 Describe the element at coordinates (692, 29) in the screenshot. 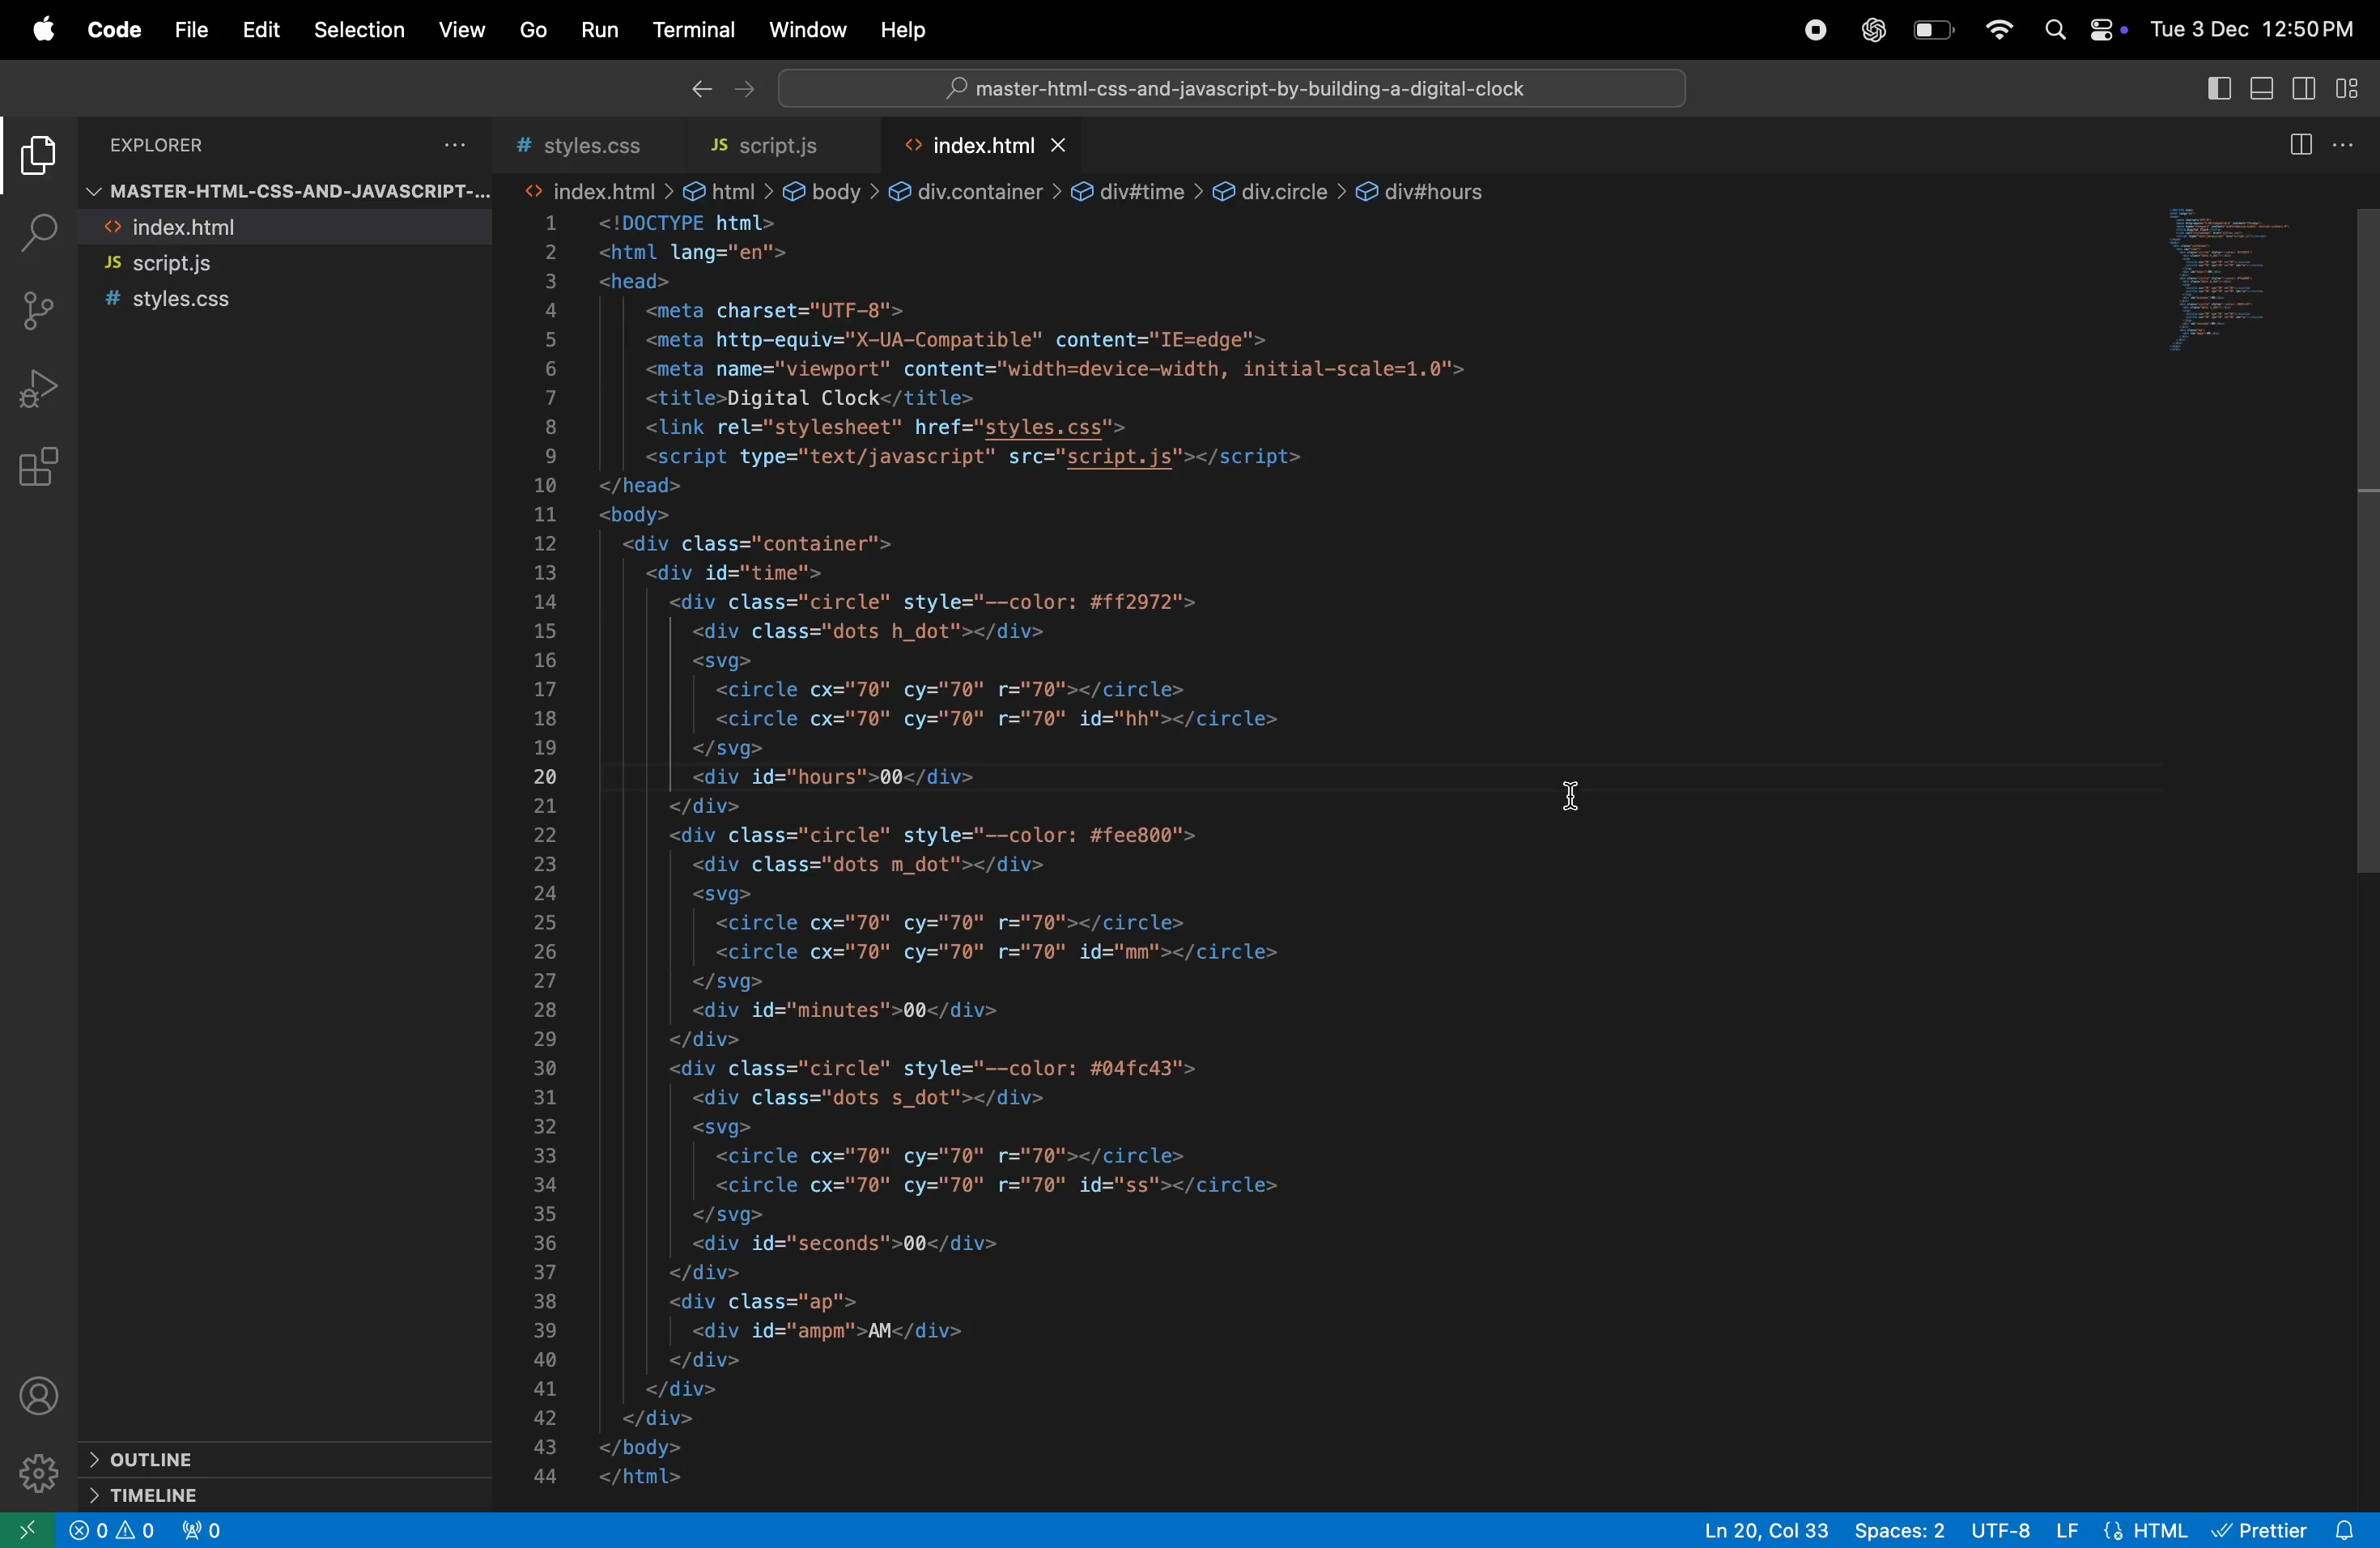

I see `terminal` at that location.